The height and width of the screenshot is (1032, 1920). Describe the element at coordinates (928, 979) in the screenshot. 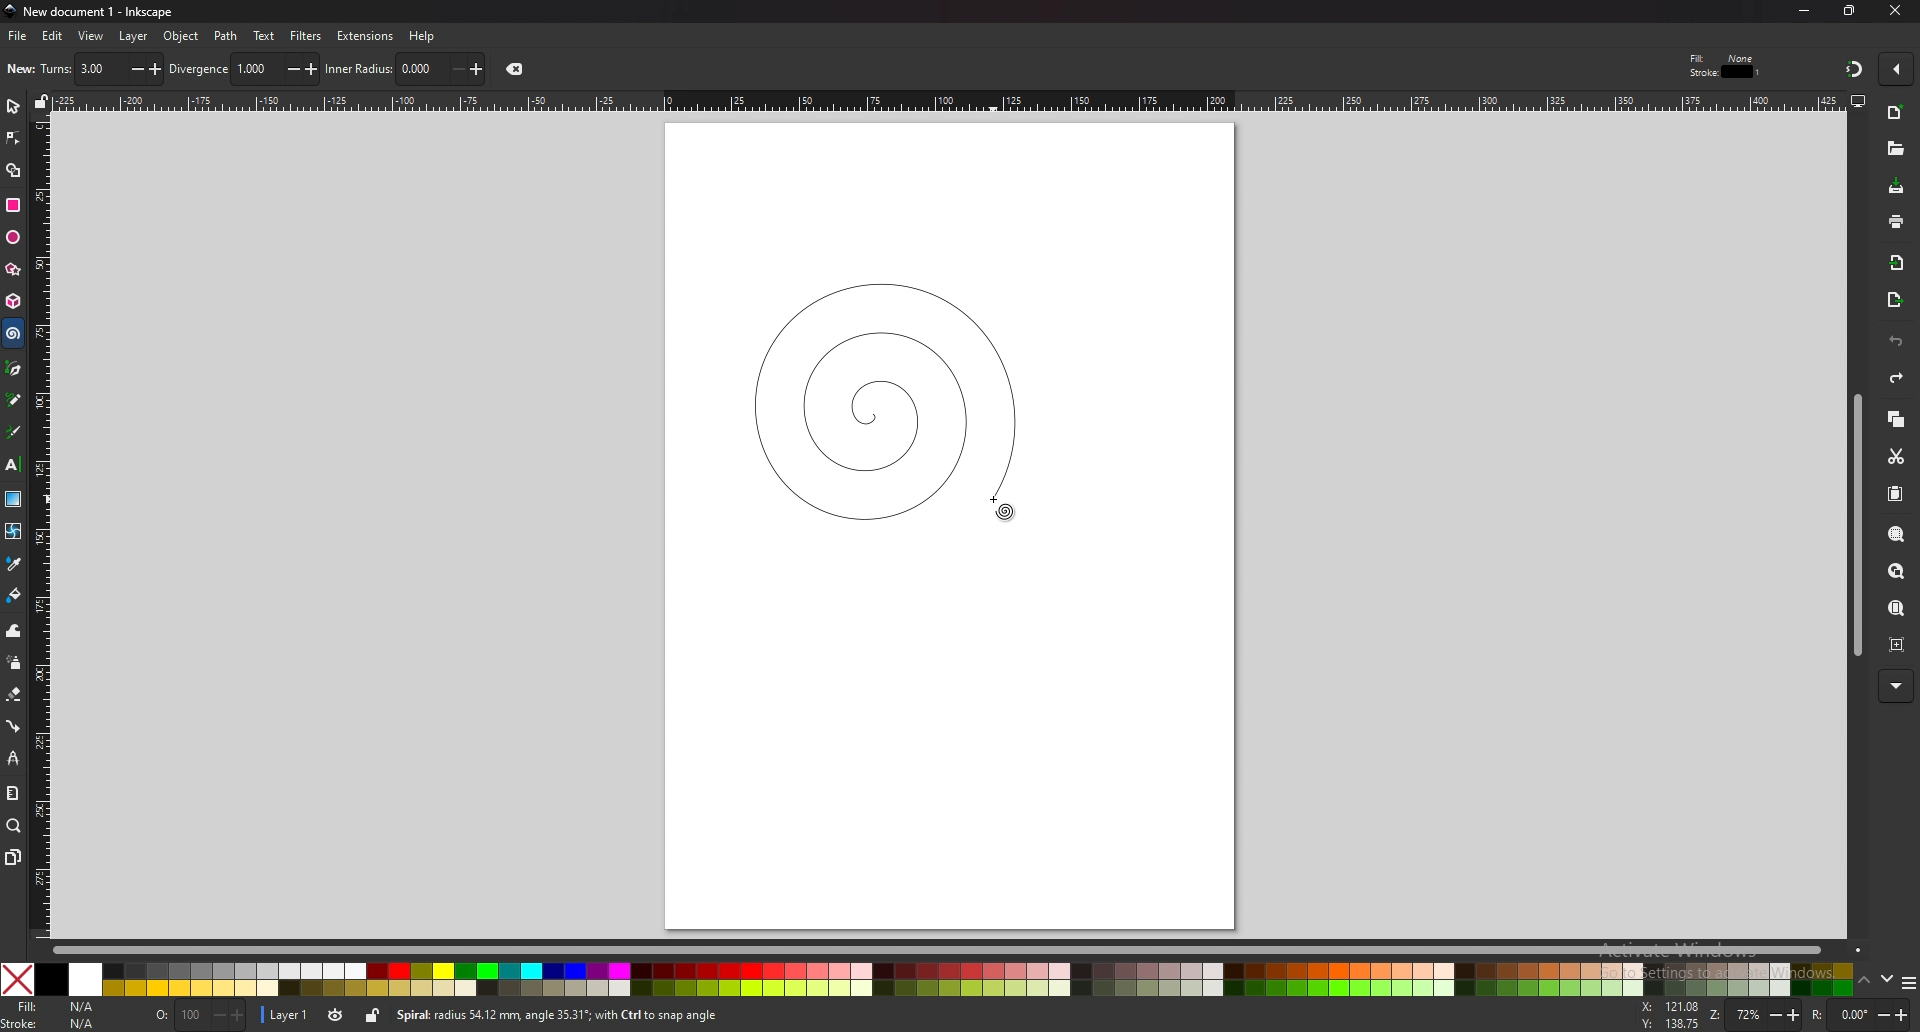

I see `colors` at that location.